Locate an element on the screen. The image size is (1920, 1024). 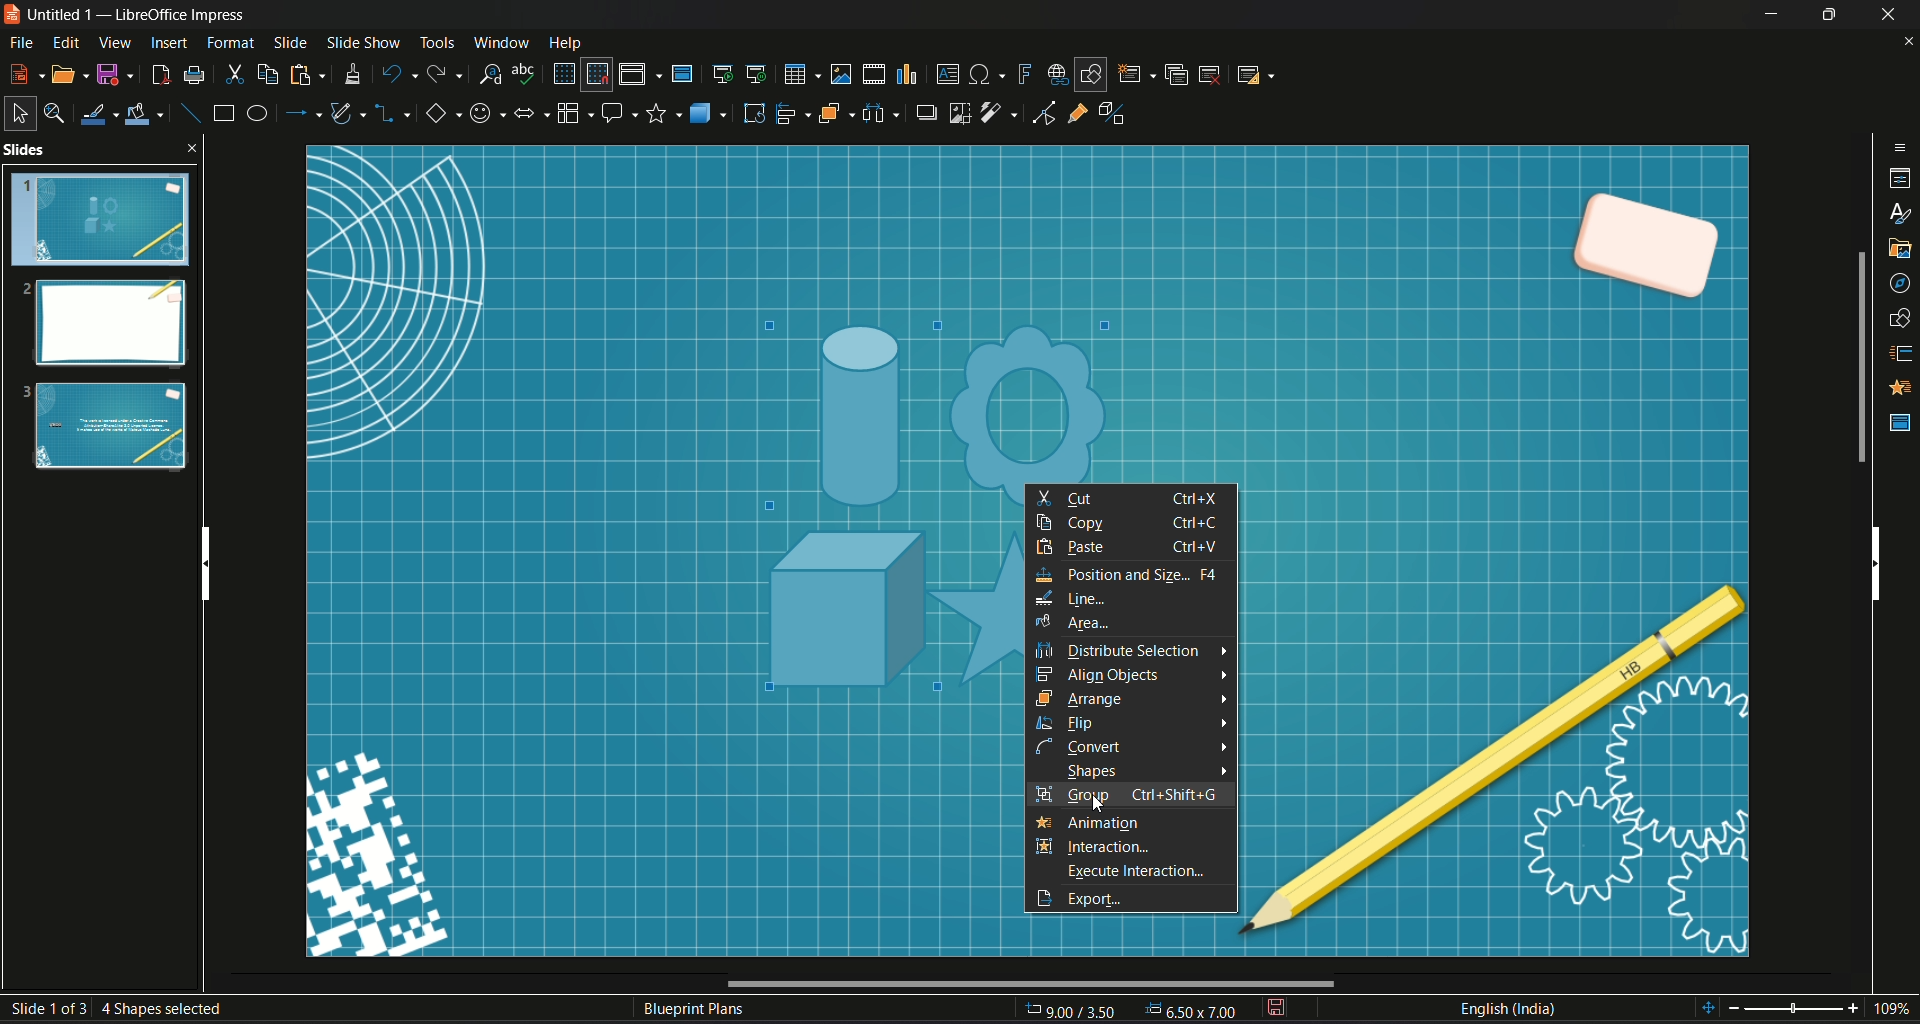
Scroll bar is located at coordinates (1859, 357).